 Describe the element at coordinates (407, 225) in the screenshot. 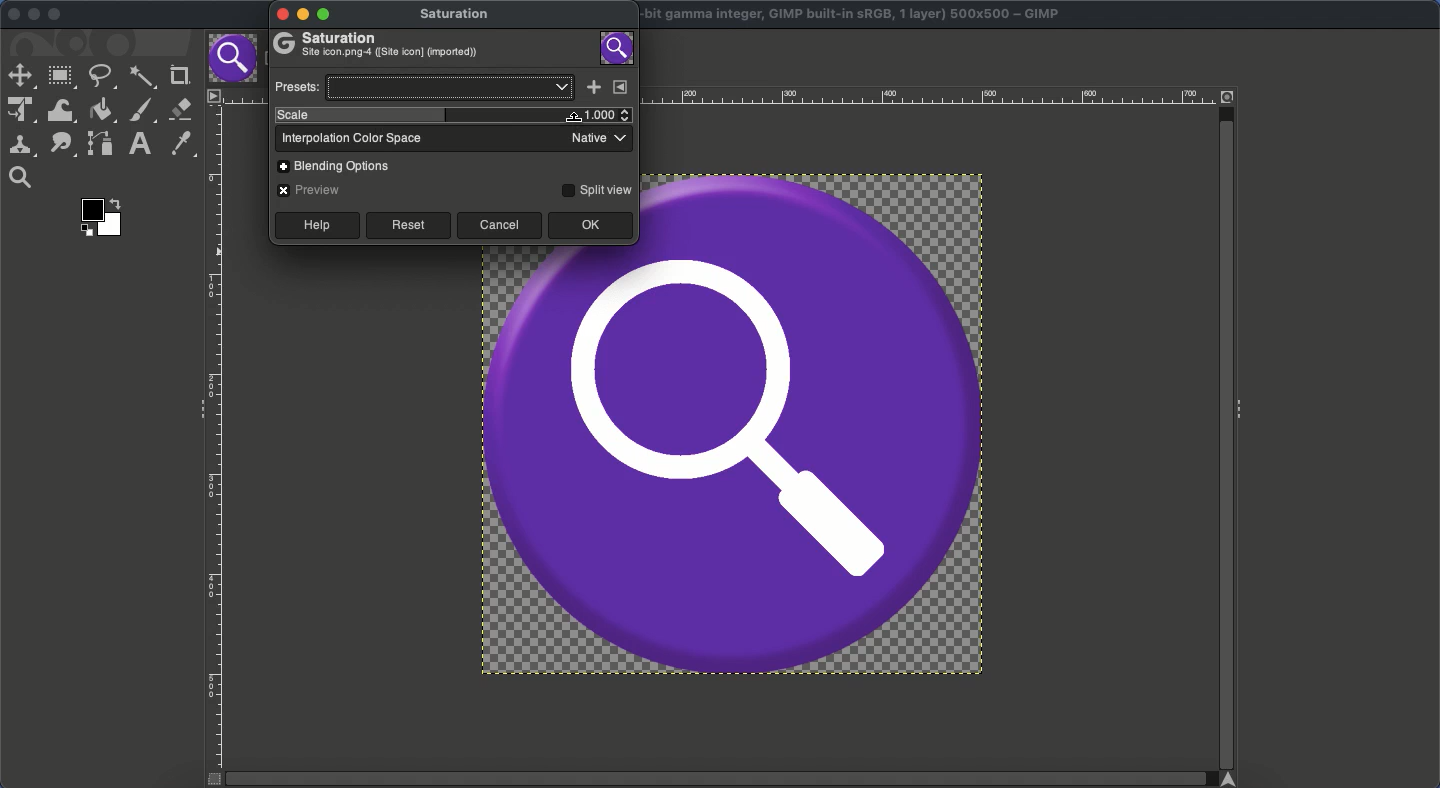

I see `Reset` at that location.